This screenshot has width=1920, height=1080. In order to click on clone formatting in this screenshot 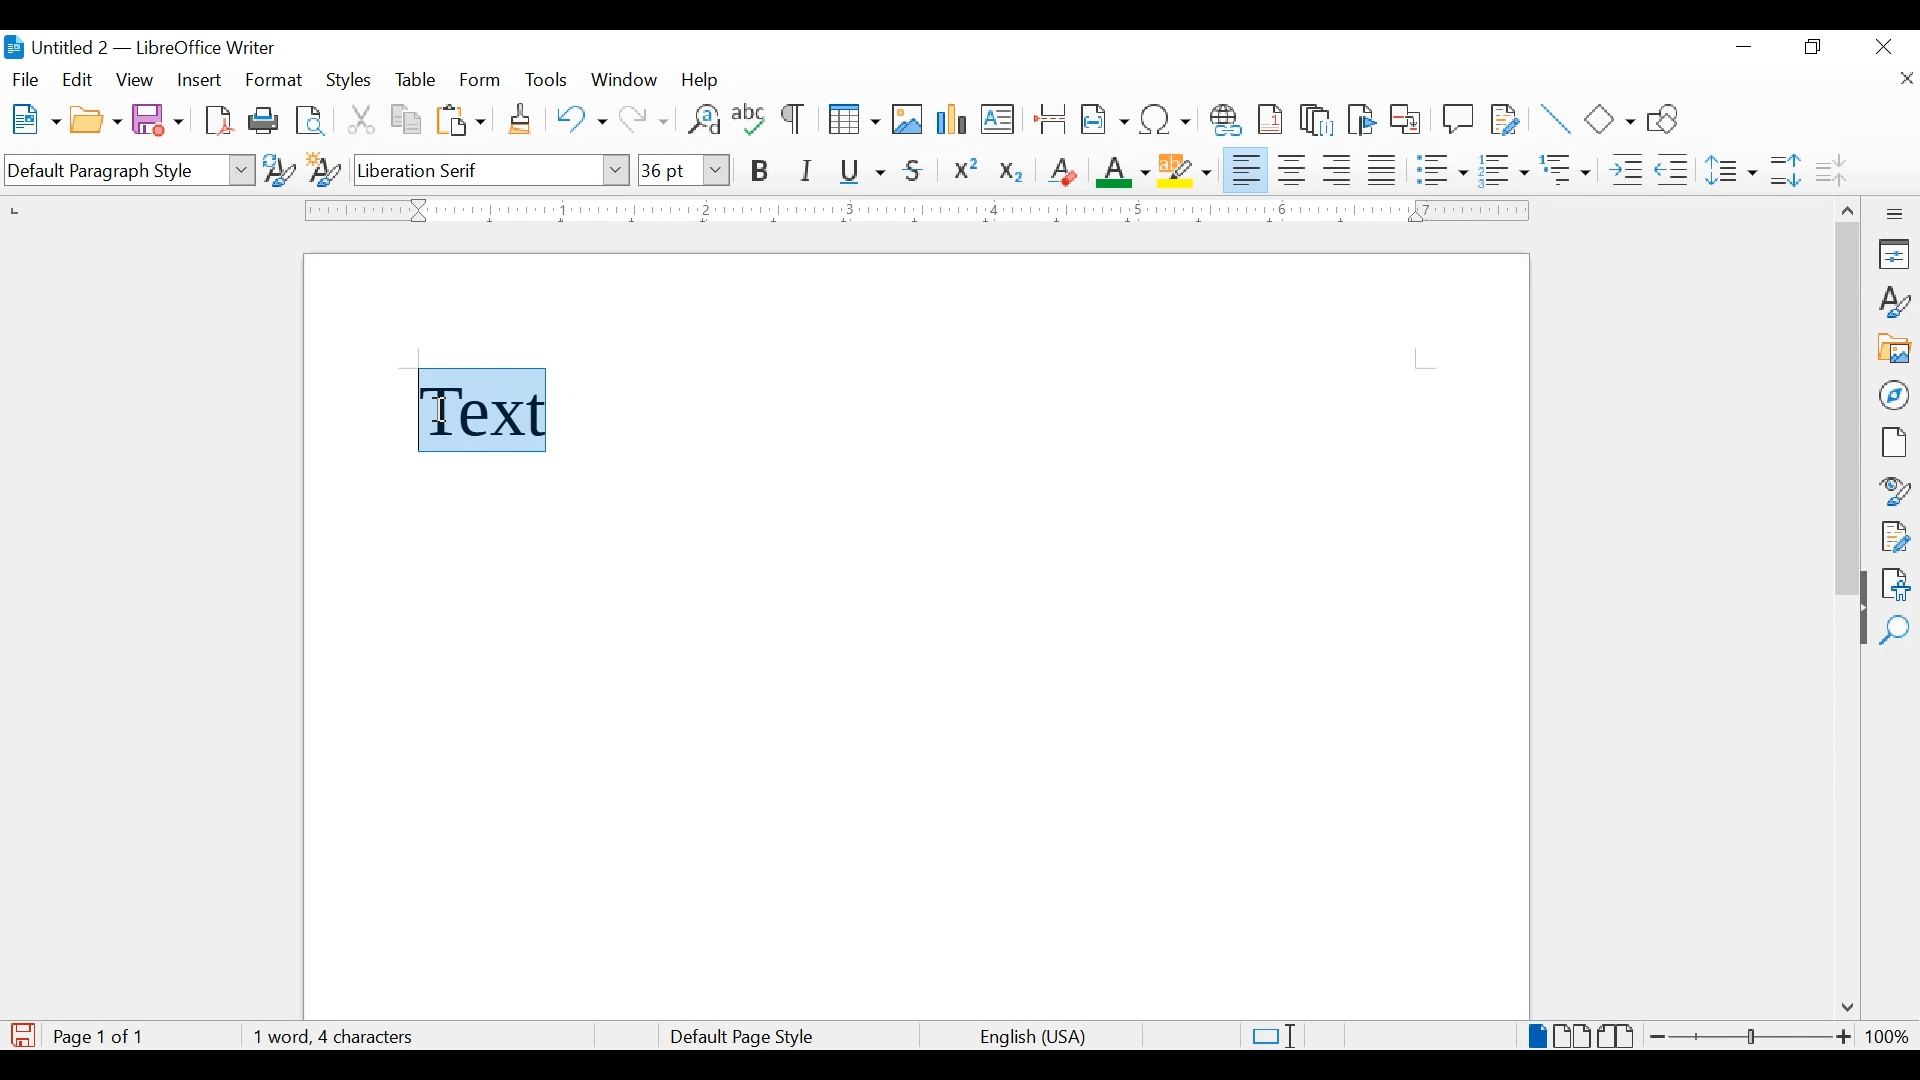, I will do `click(522, 120)`.